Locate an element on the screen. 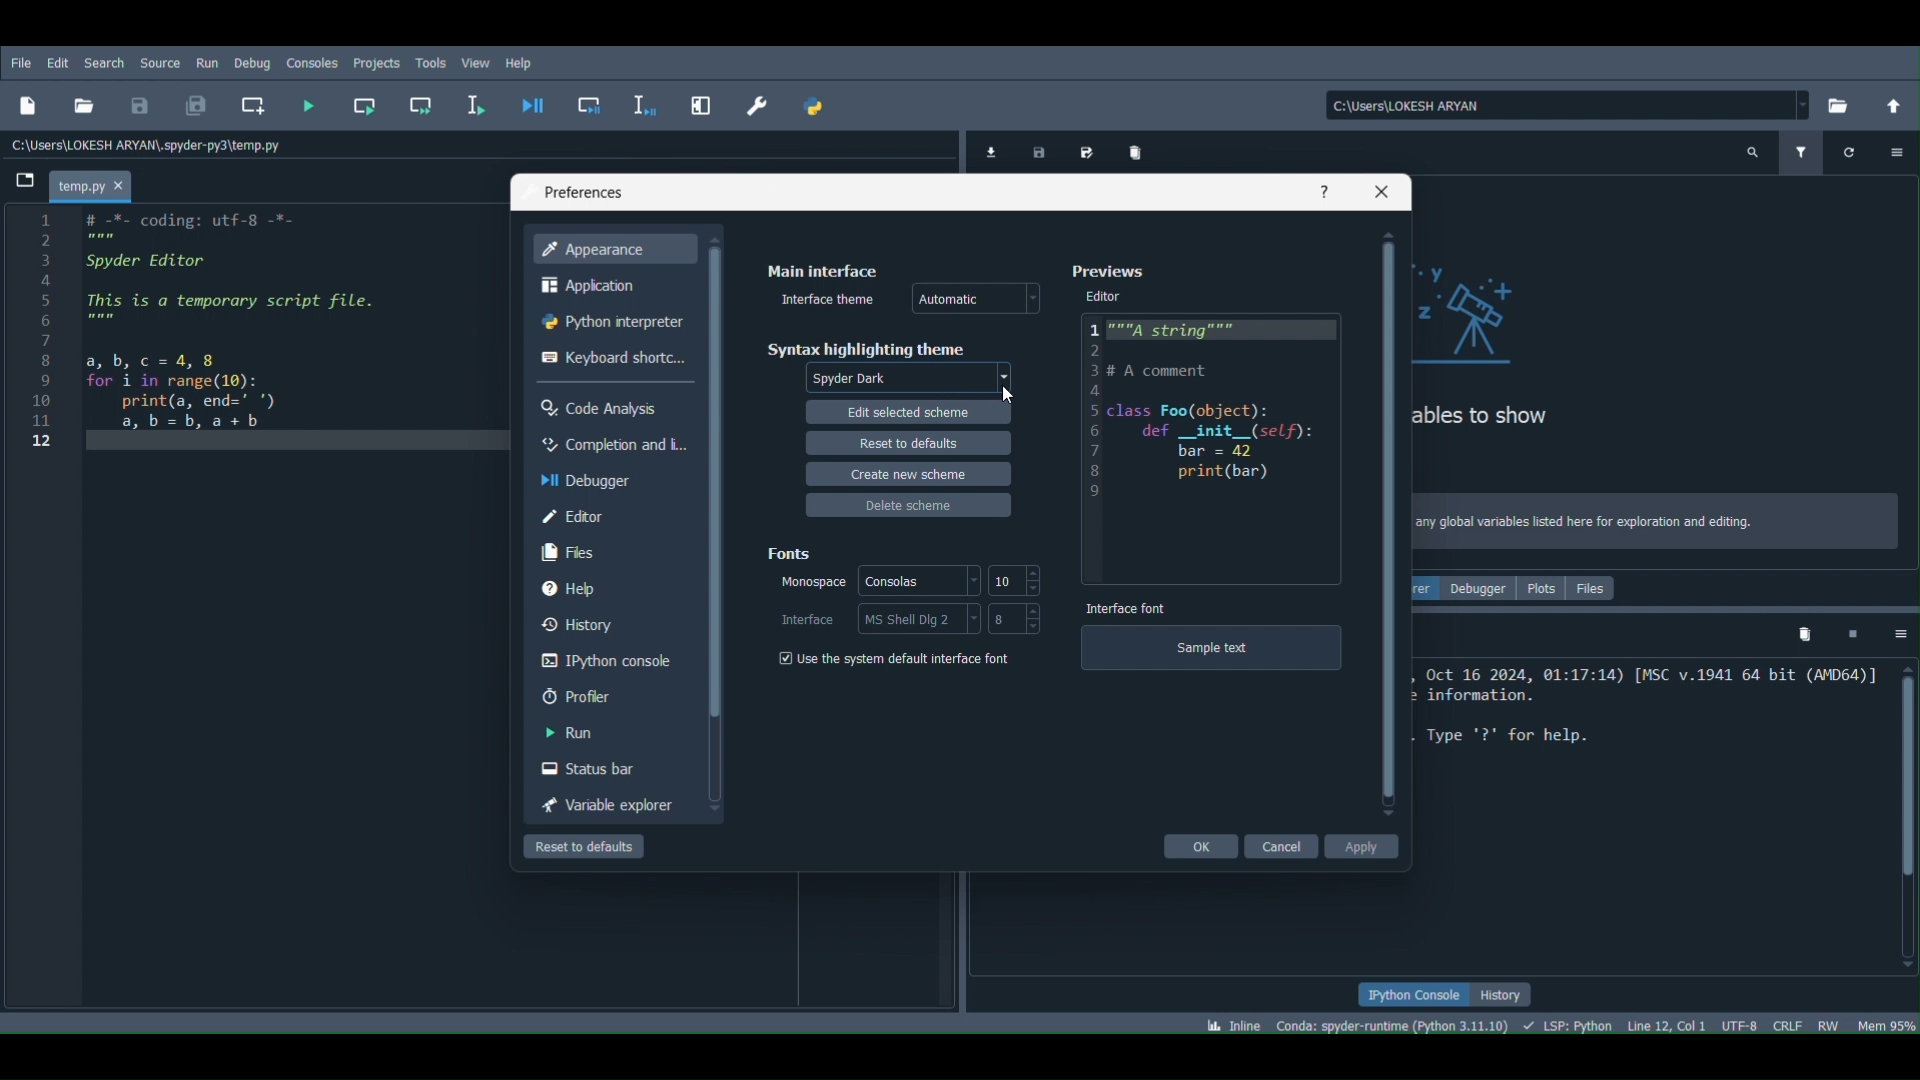 The image size is (1920, 1080). Debugger is located at coordinates (1480, 589).